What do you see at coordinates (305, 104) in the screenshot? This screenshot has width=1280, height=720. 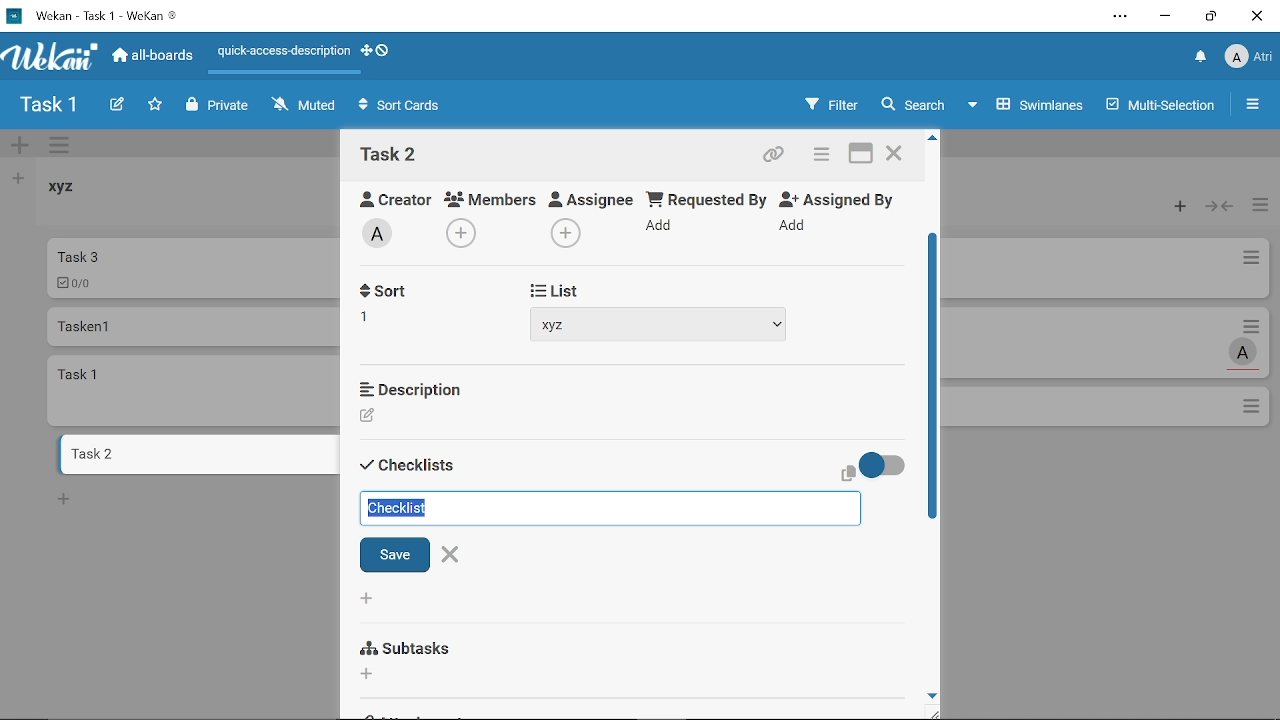 I see `Muted` at bounding box center [305, 104].